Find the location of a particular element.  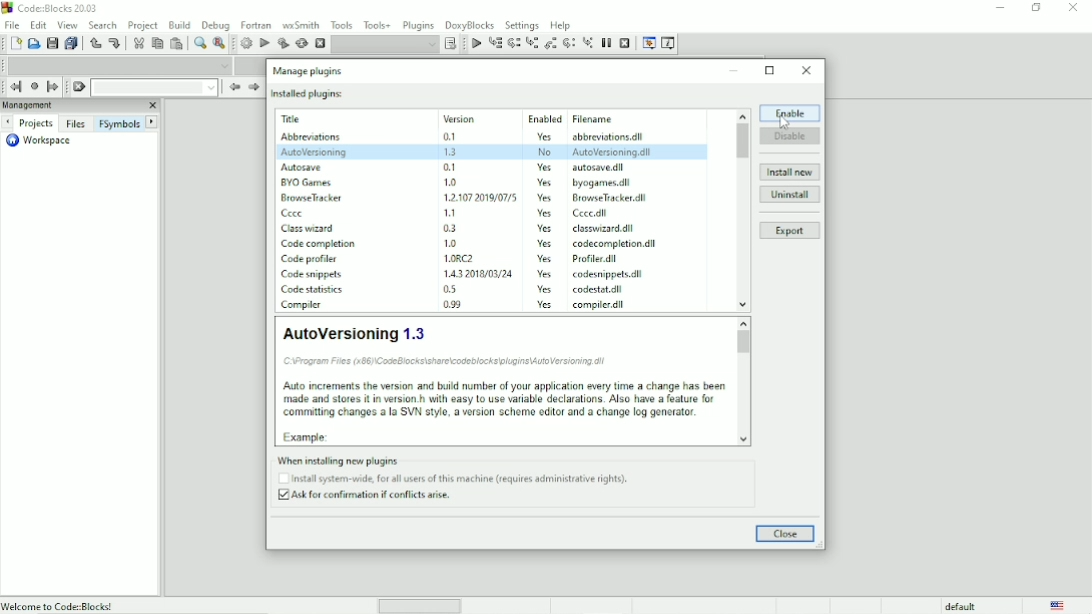

Clear is located at coordinates (79, 87).